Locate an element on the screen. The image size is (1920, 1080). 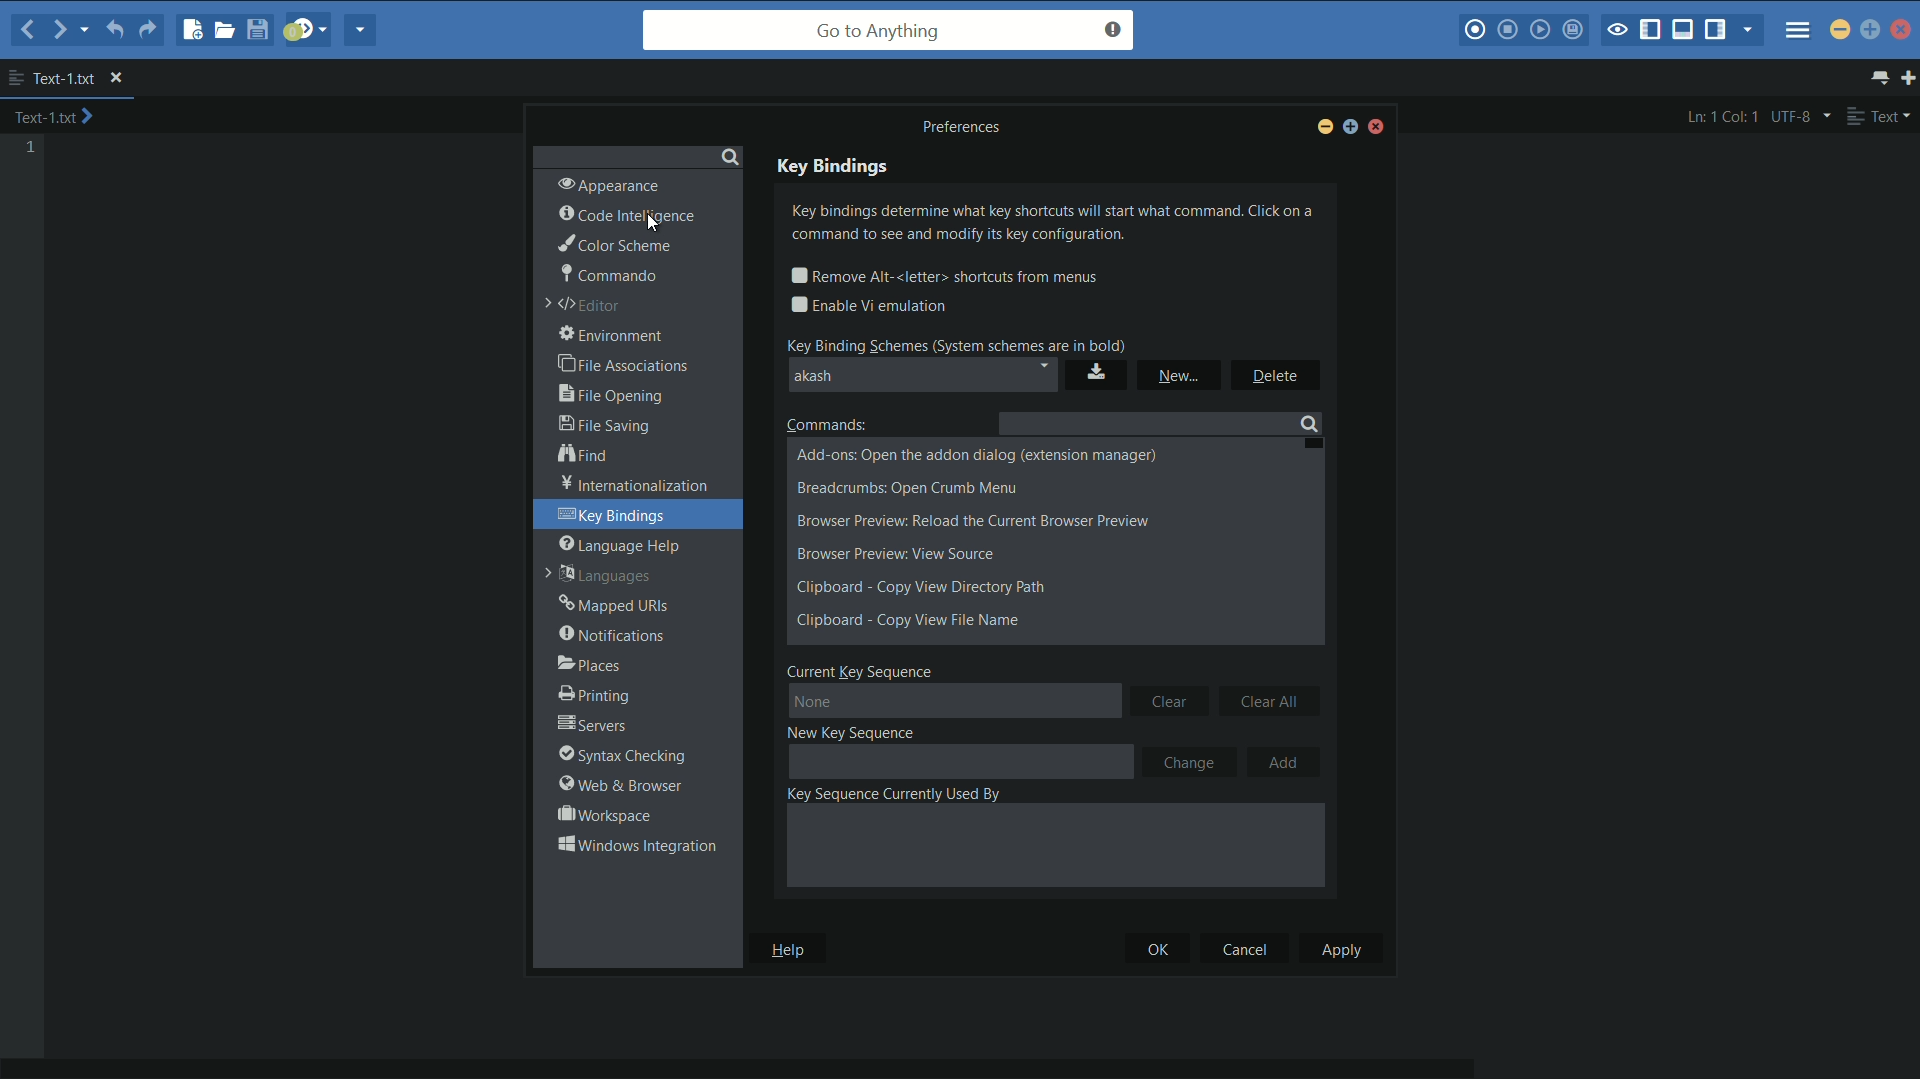
notifications is located at coordinates (611, 635).